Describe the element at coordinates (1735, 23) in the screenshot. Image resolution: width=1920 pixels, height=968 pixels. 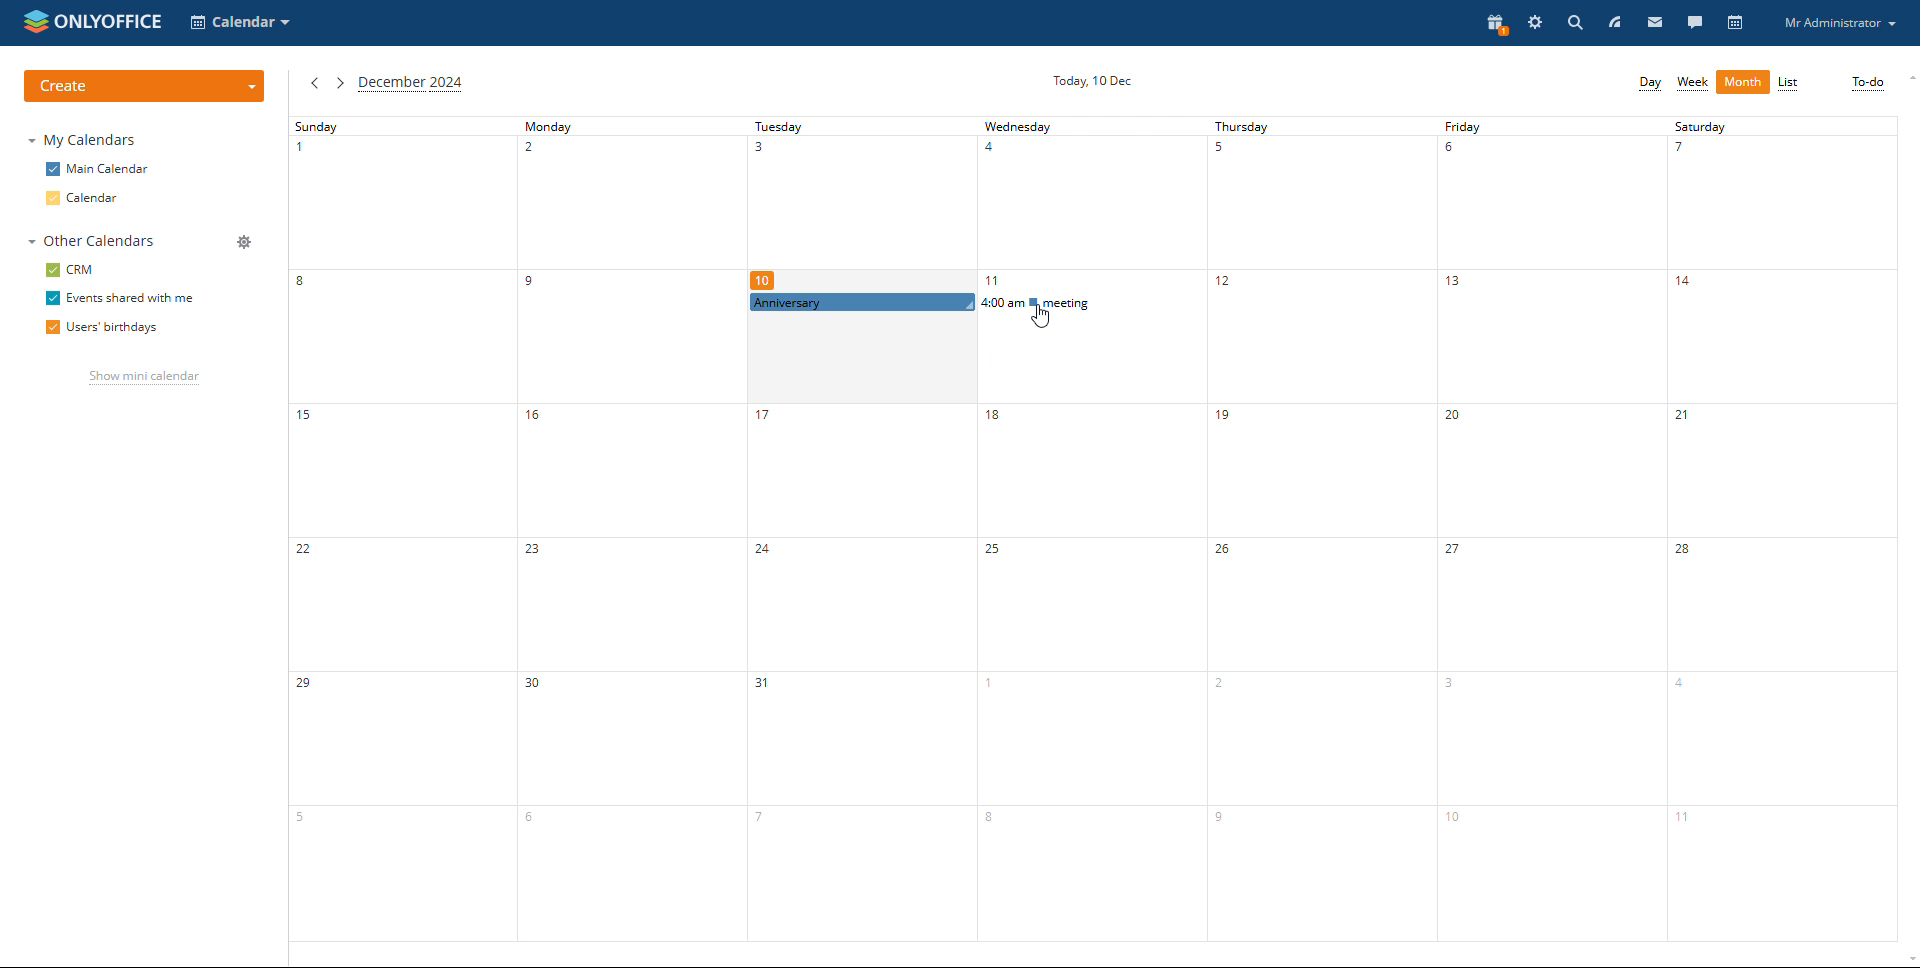
I see `calendar` at that location.